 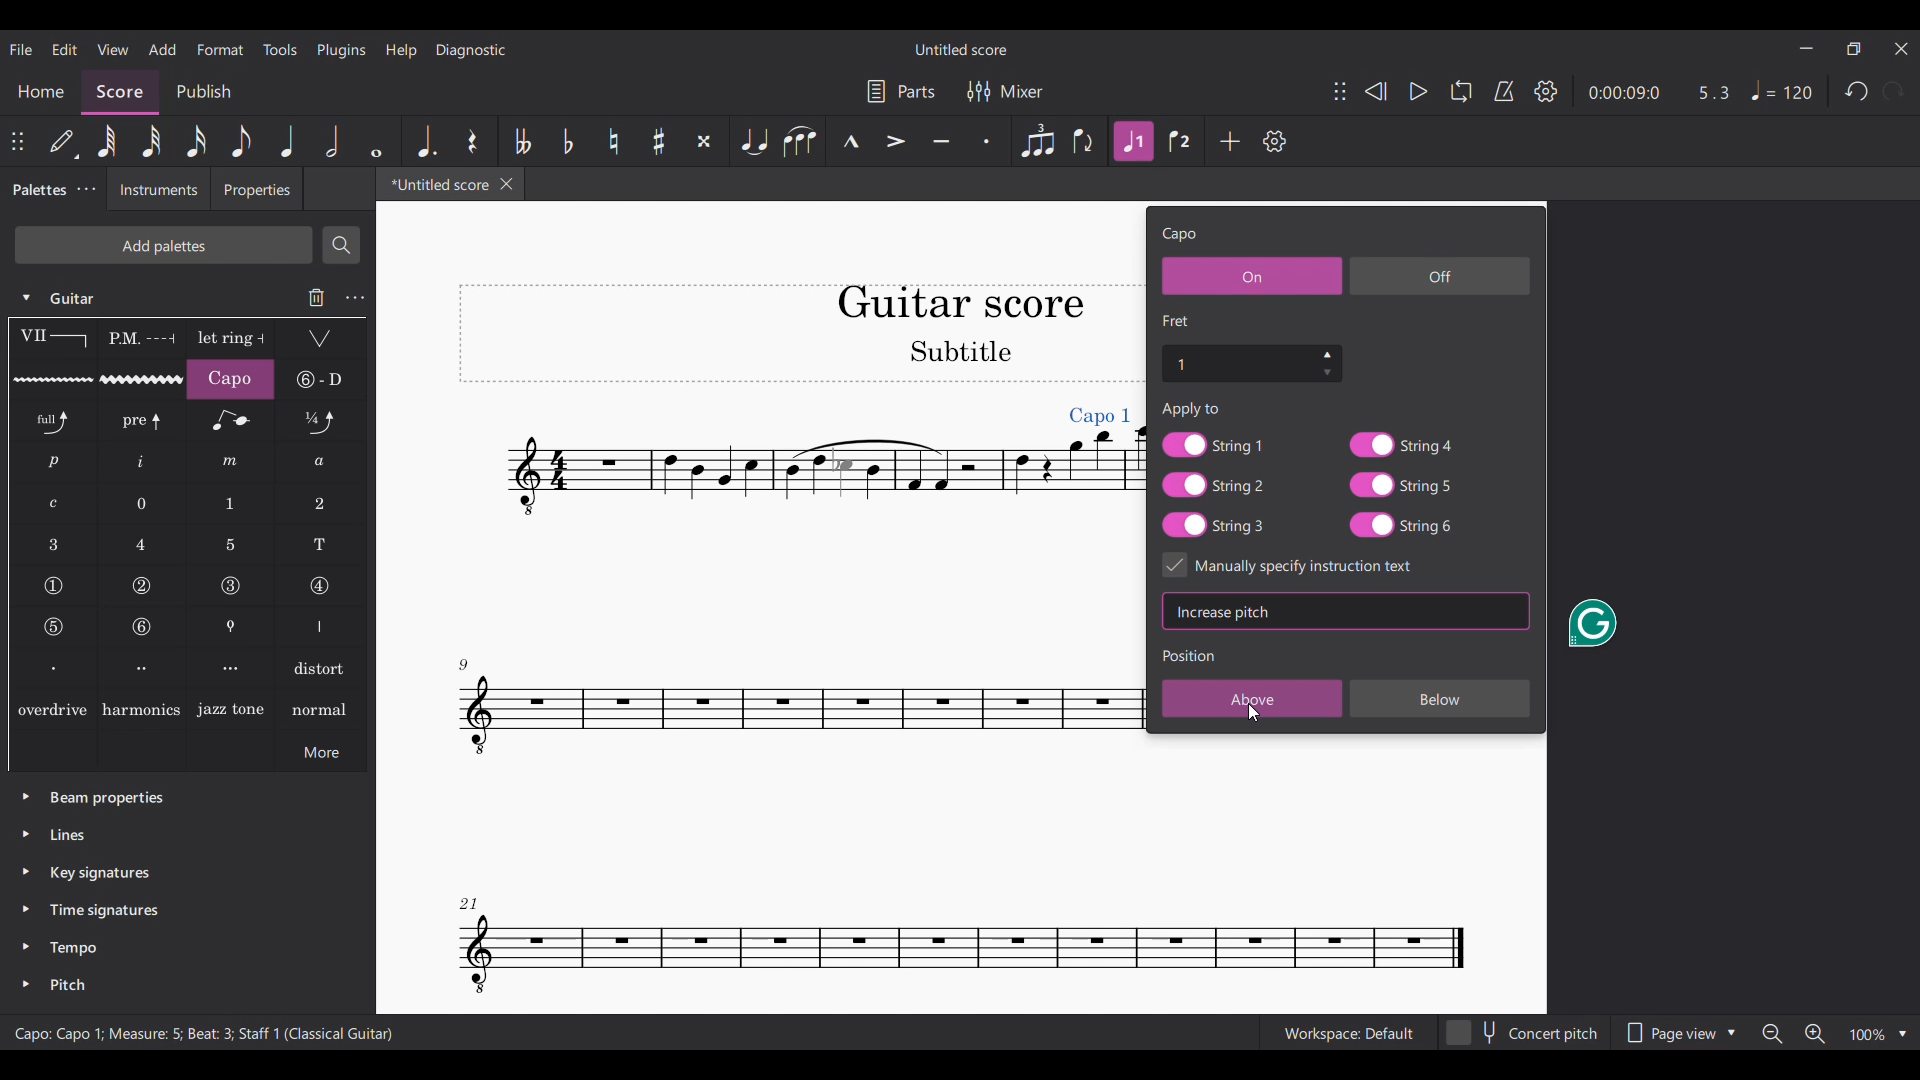 What do you see at coordinates (1854, 49) in the screenshot?
I see `Show in smaller tab` at bounding box center [1854, 49].